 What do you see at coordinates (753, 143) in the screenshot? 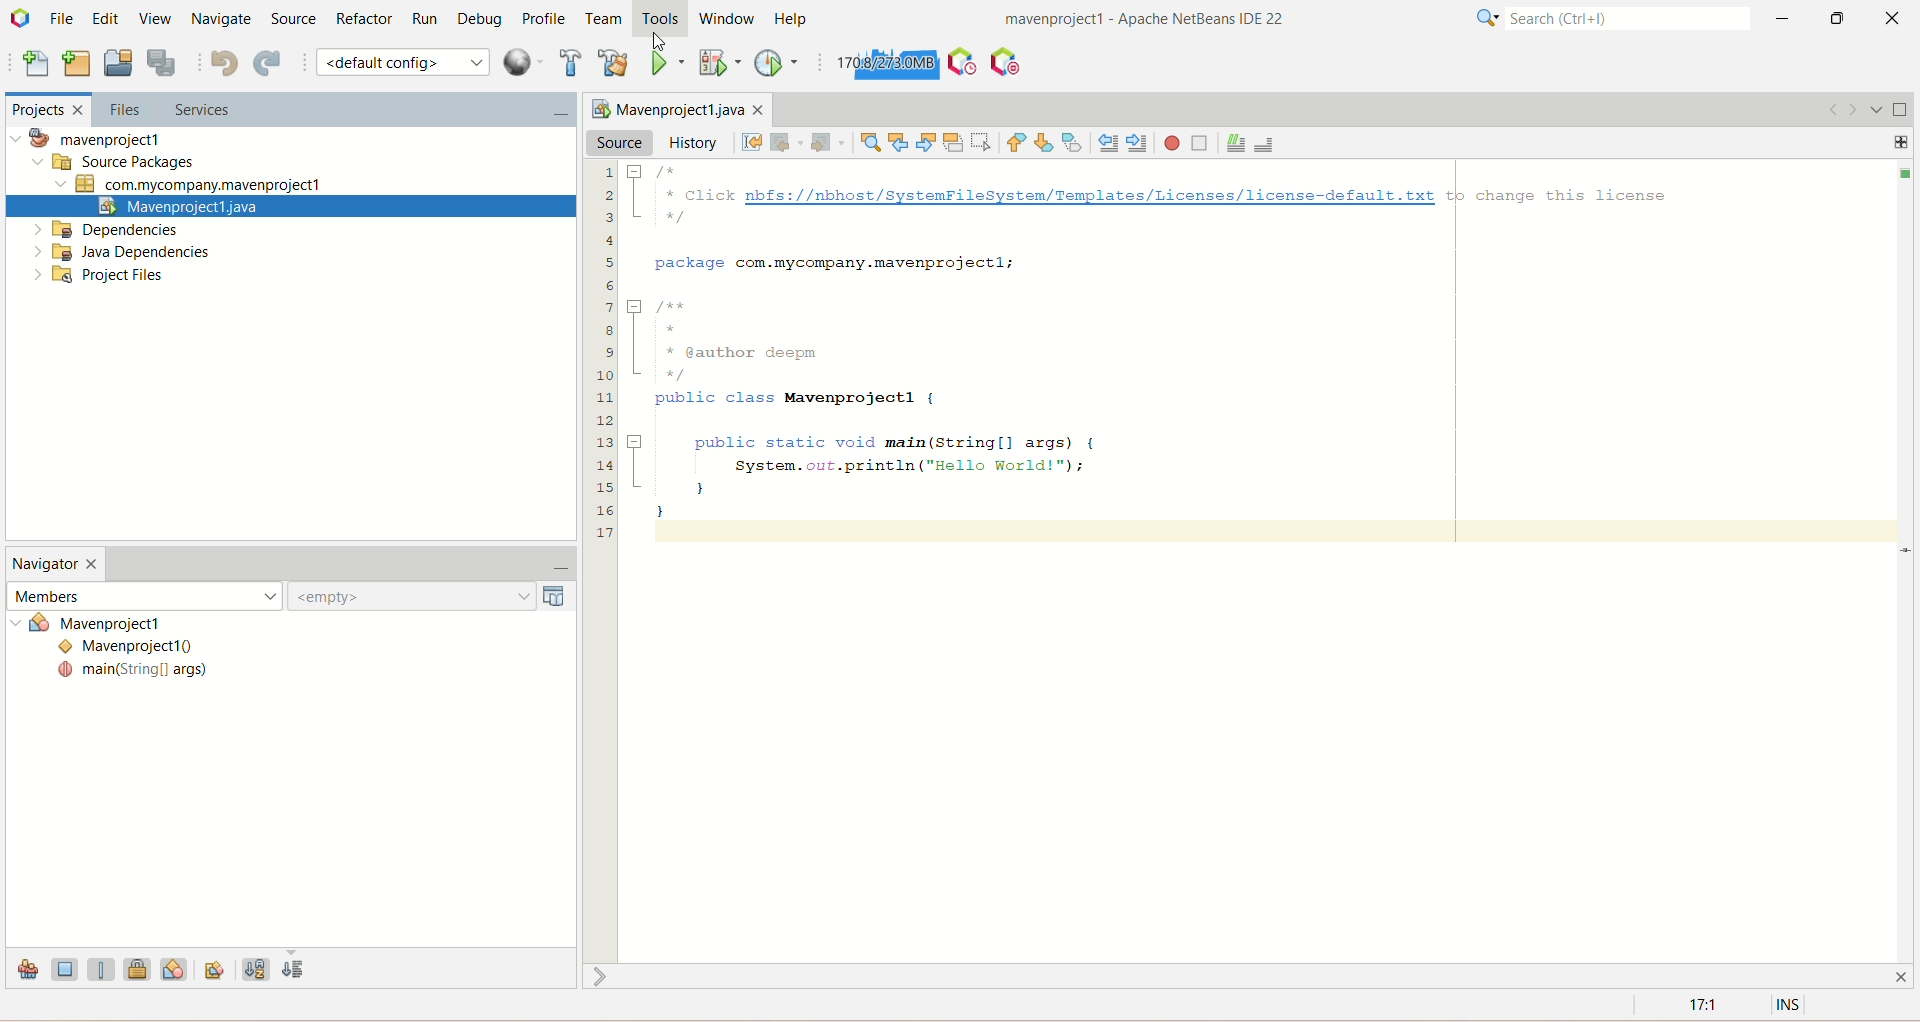
I see `last edit` at bounding box center [753, 143].